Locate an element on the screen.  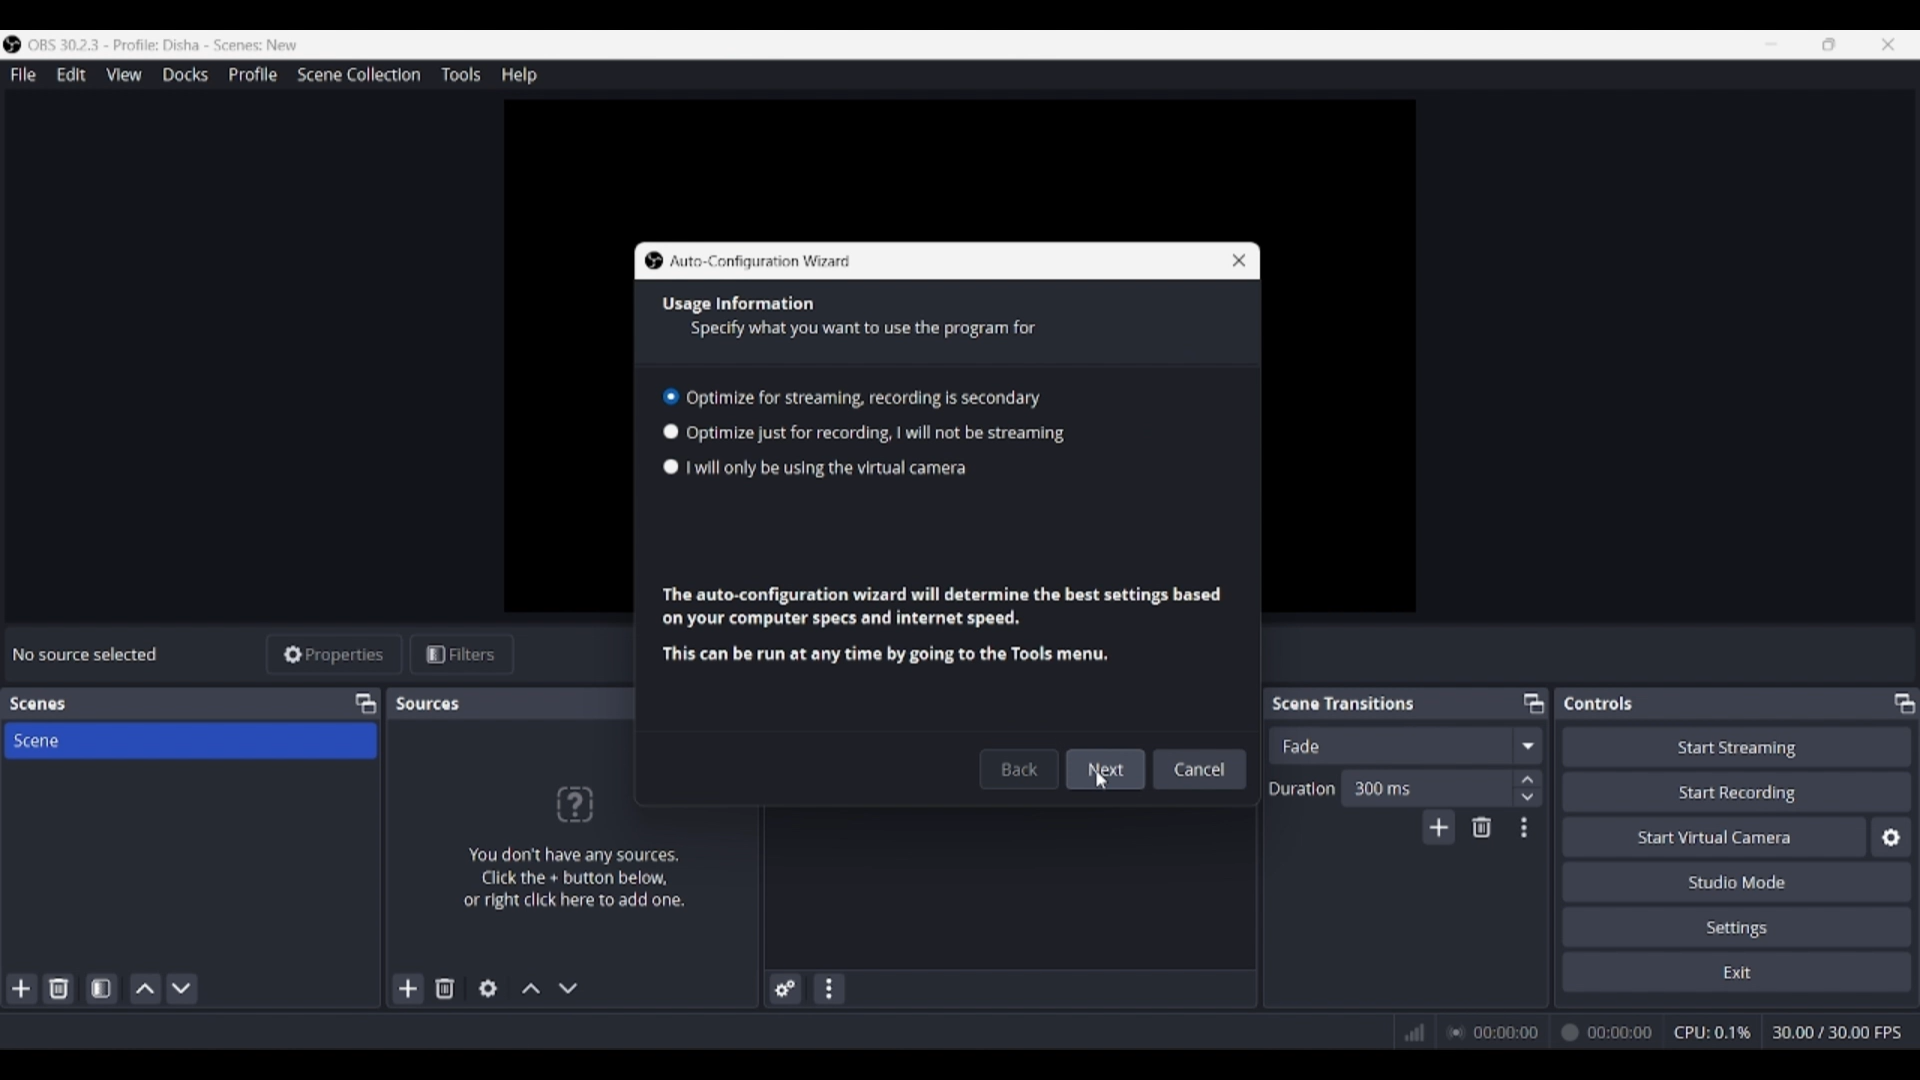
Properties is located at coordinates (335, 655).